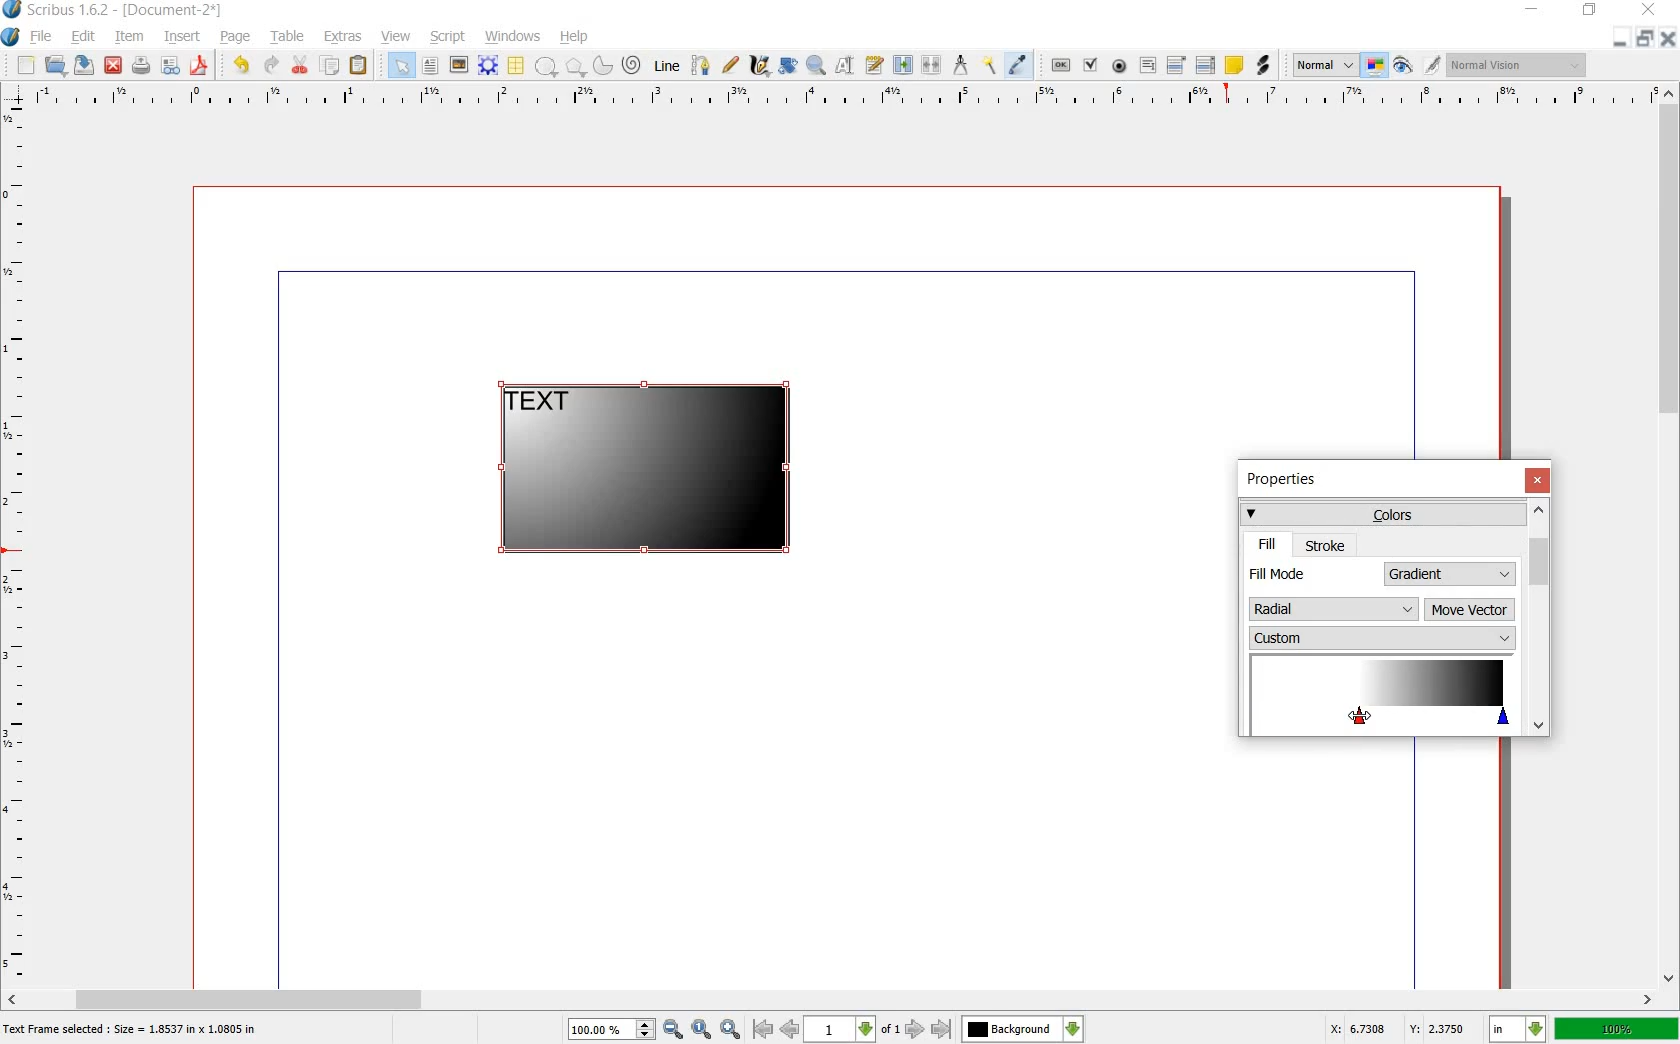 Image resolution: width=1680 pixels, height=1044 pixels. What do you see at coordinates (845, 66) in the screenshot?
I see `edit contents of frame` at bounding box center [845, 66].